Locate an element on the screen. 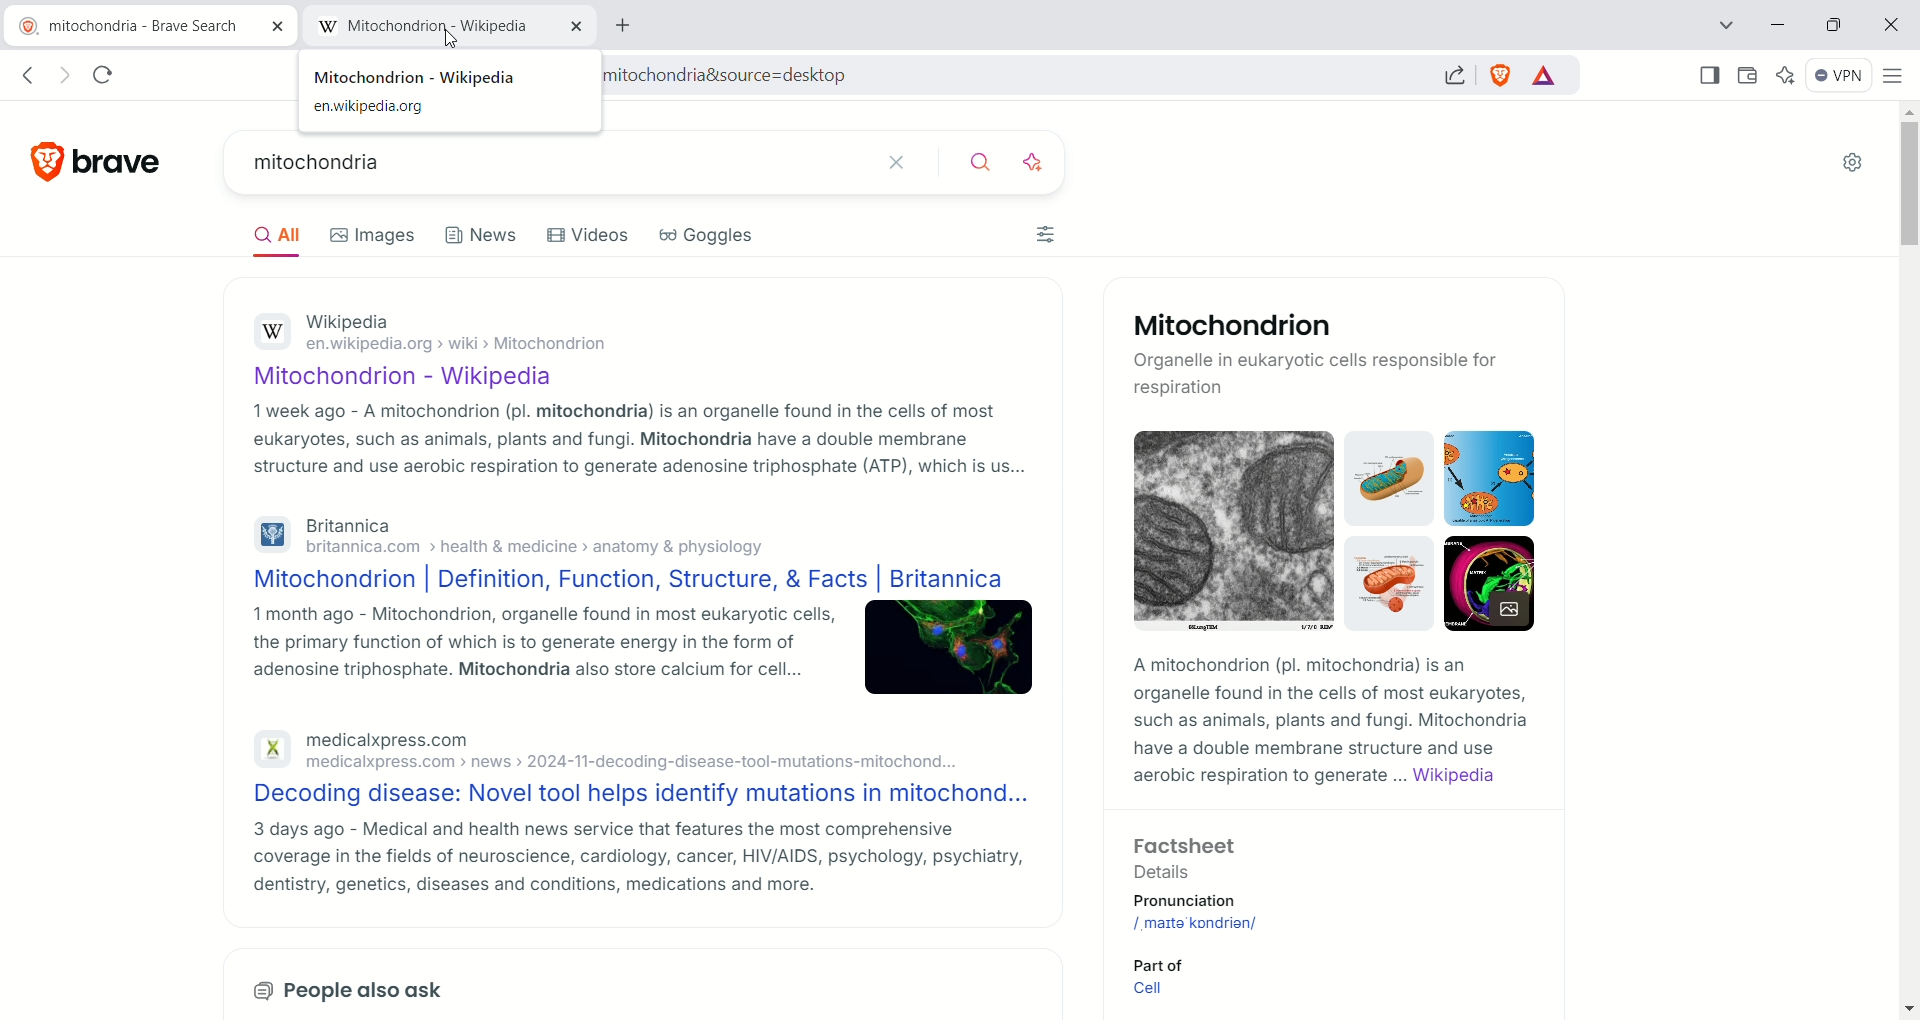 Image resolution: width=1920 pixels, height=1020 pixels. search bar is located at coordinates (539, 162).